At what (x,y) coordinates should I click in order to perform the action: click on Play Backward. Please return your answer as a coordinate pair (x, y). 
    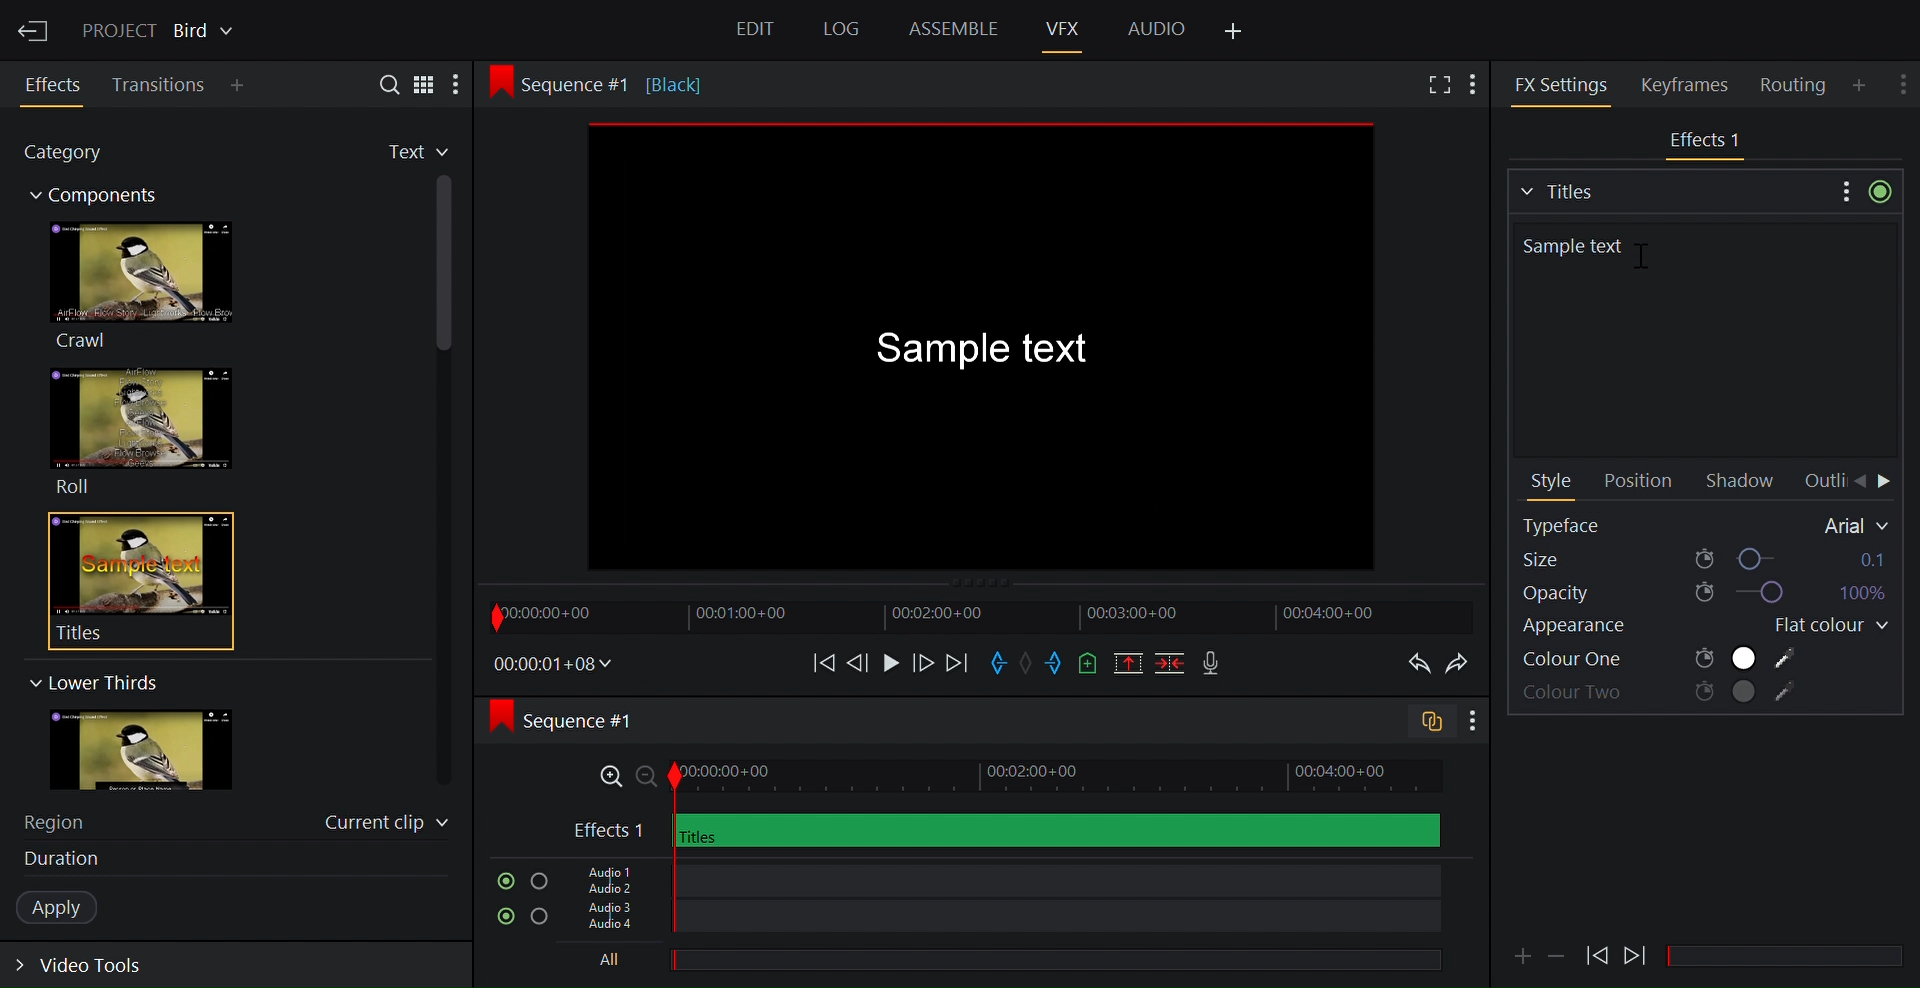
    Looking at the image, I should click on (1637, 951).